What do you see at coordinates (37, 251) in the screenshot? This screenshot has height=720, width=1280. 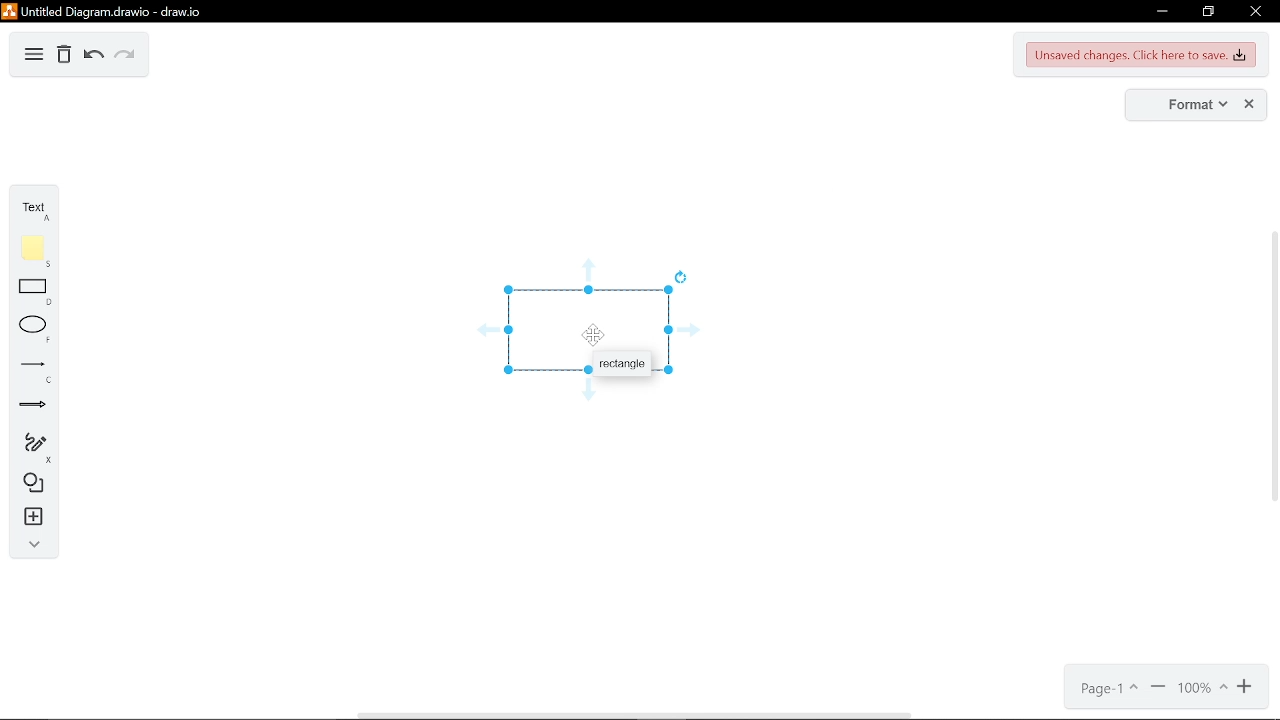 I see `note` at bounding box center [37, 251].